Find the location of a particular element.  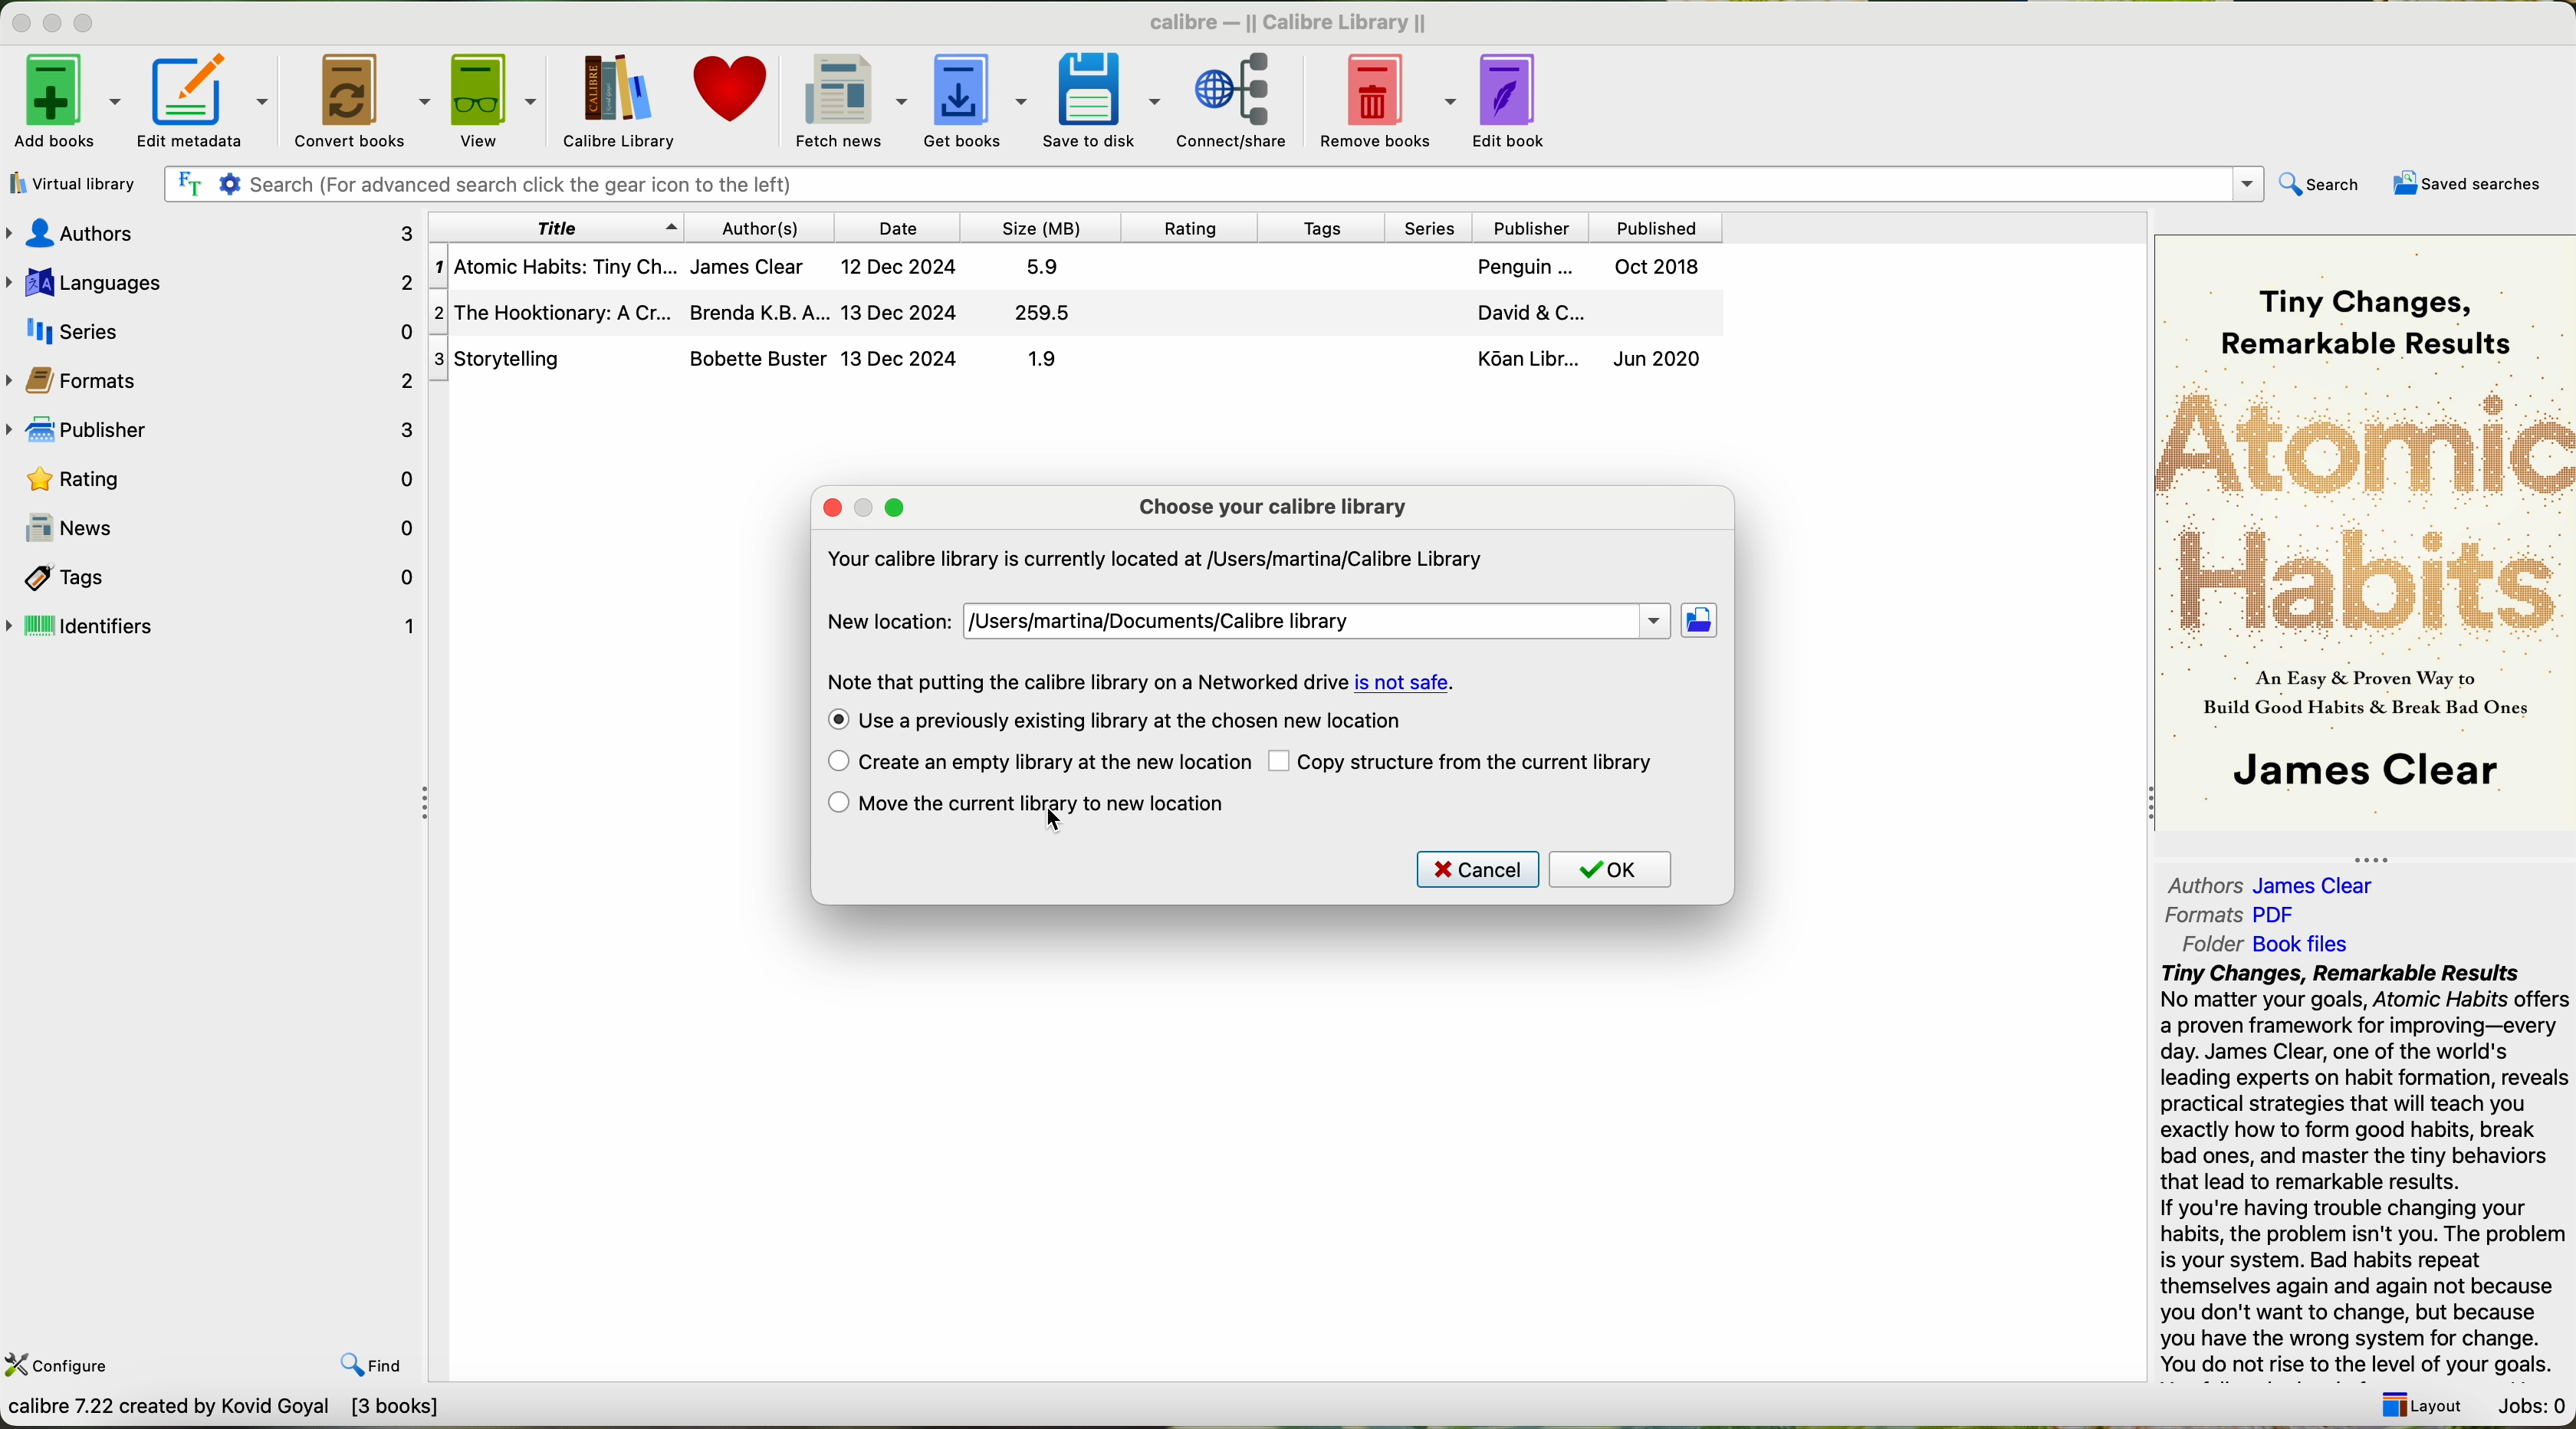

series is located at coordinates (1436, 227).